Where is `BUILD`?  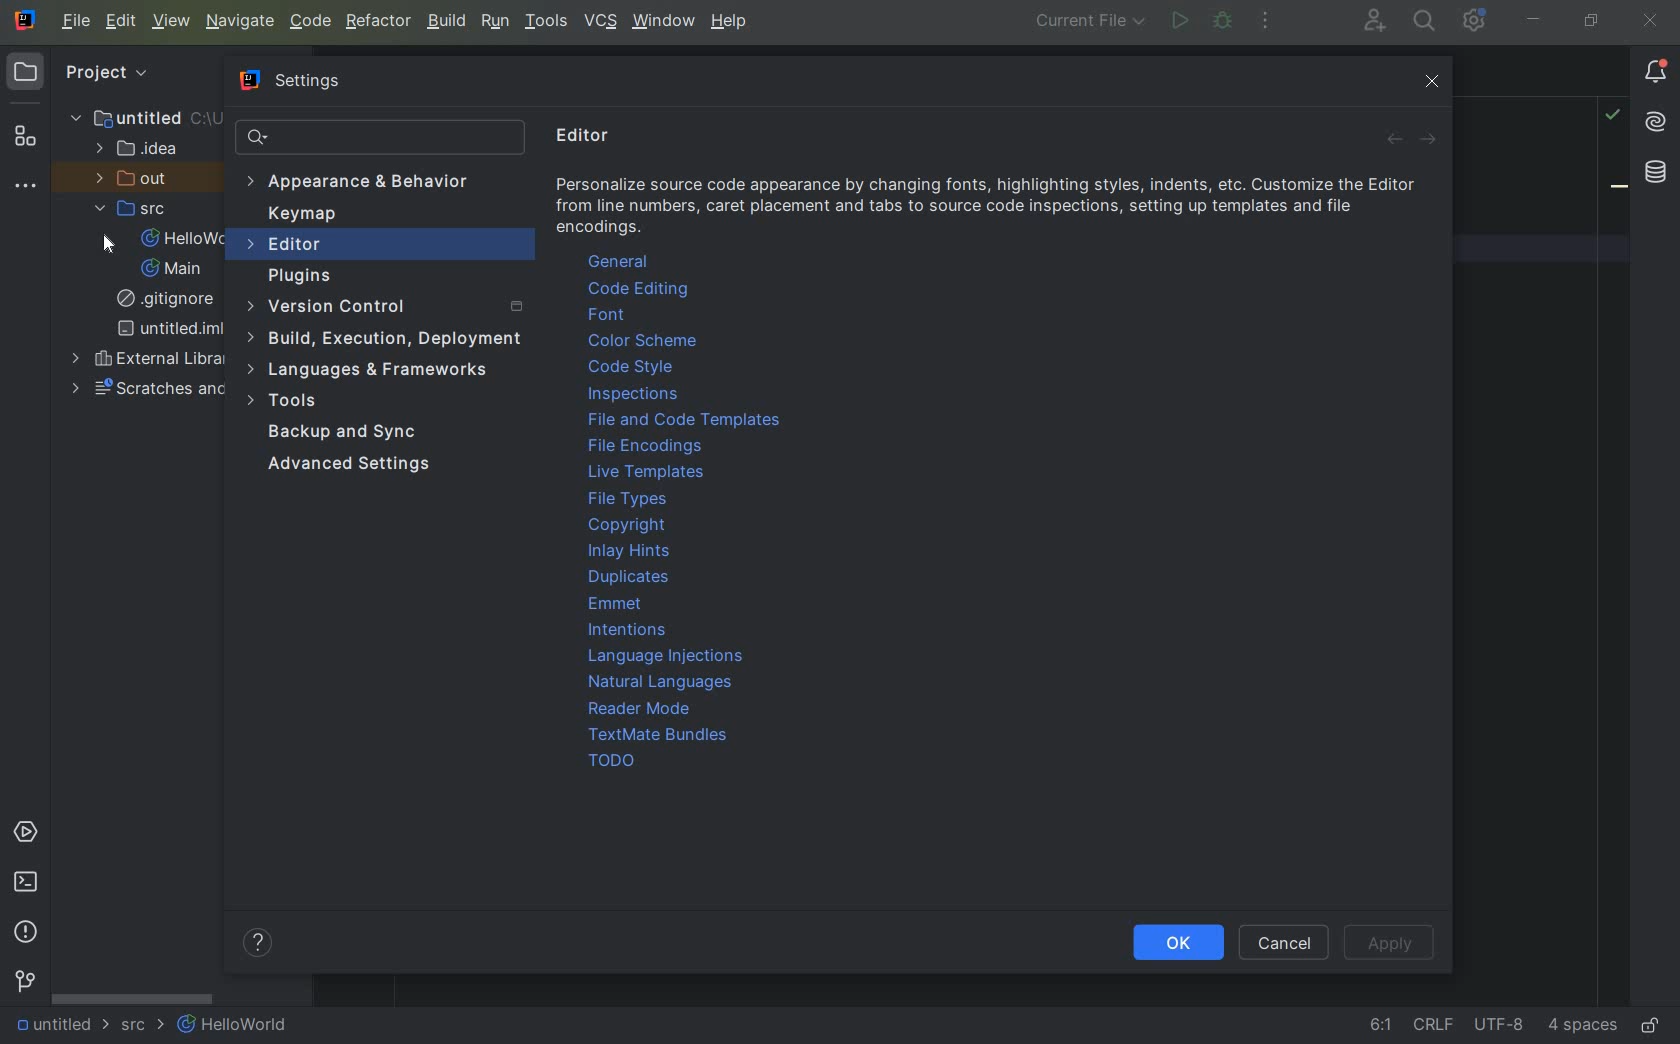
BUILD is located at coordinates (447, 21).